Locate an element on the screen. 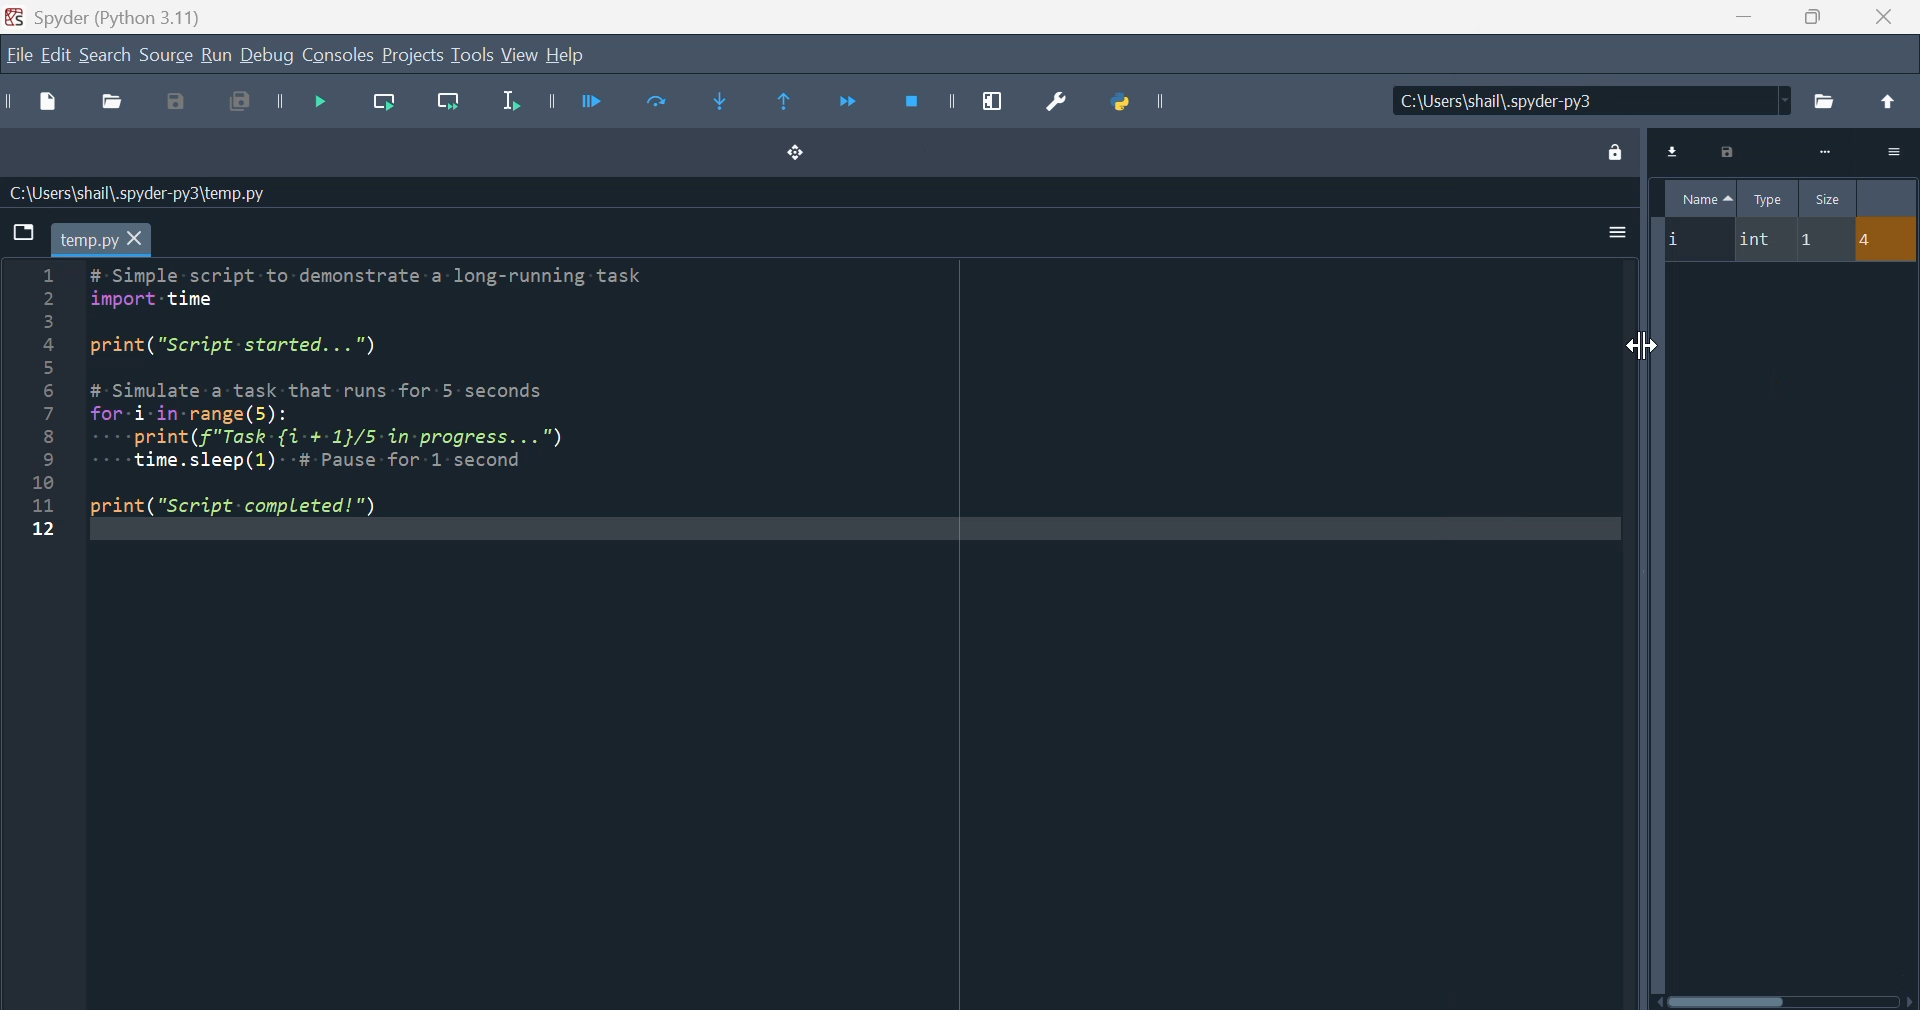 The image size is (1920, 1010). New file is located at coordinates (37, 102).